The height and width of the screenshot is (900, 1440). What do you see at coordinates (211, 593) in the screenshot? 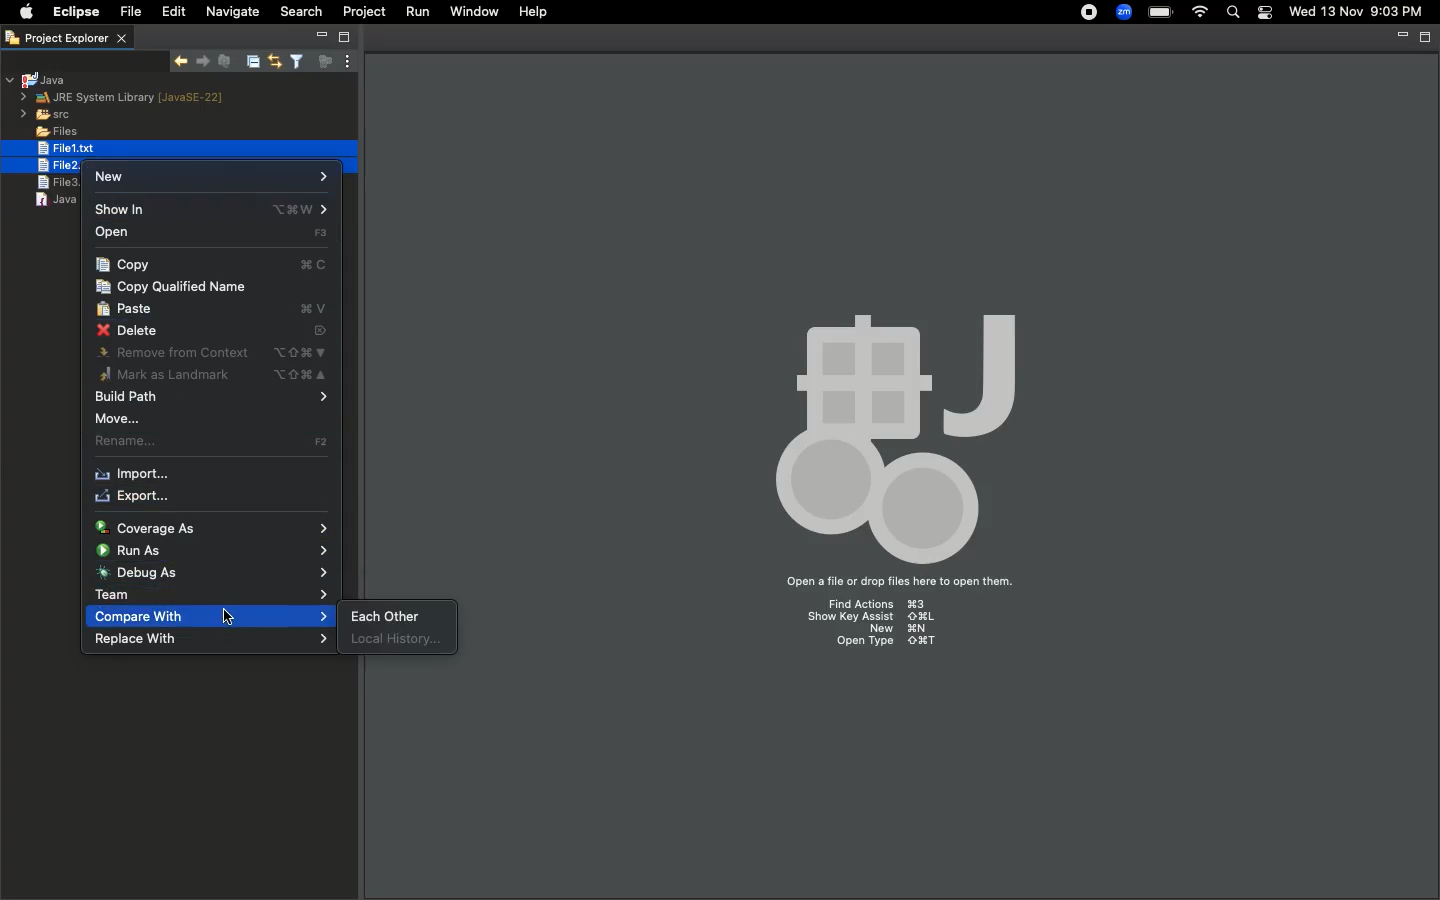
I see `Team` at bounding box center [211, 593].